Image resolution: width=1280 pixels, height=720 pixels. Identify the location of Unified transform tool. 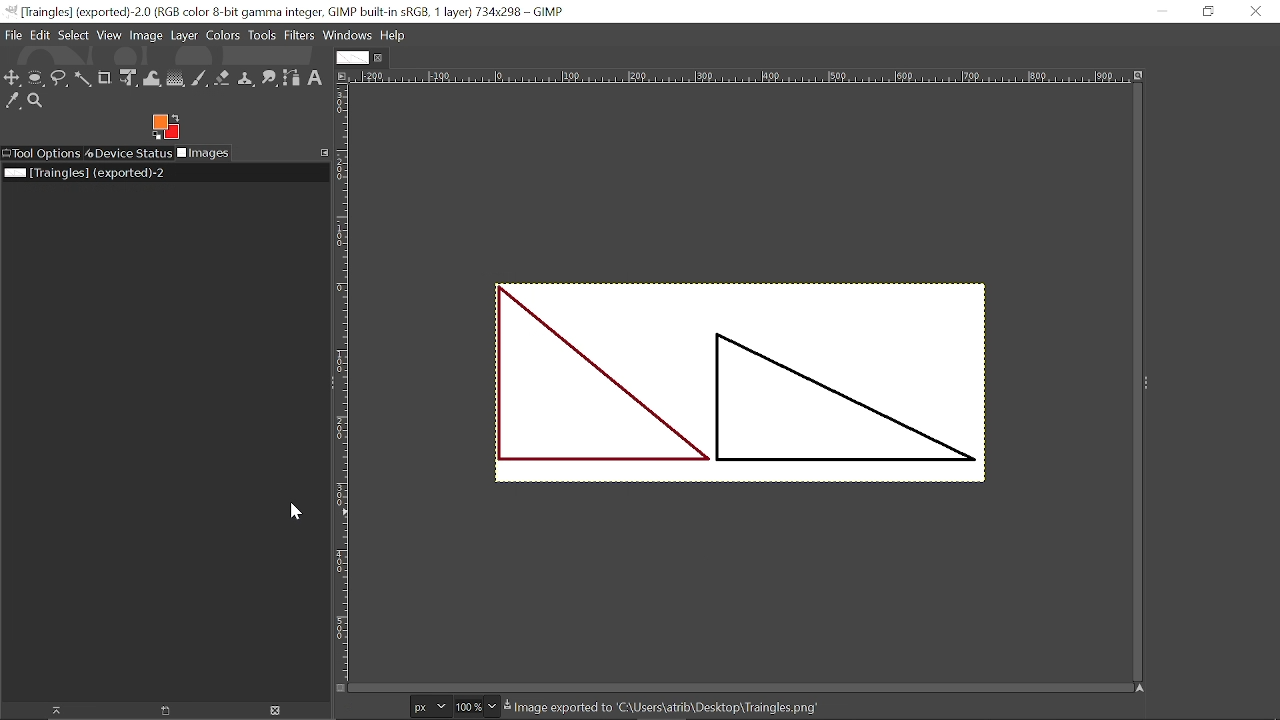
(127, 78).